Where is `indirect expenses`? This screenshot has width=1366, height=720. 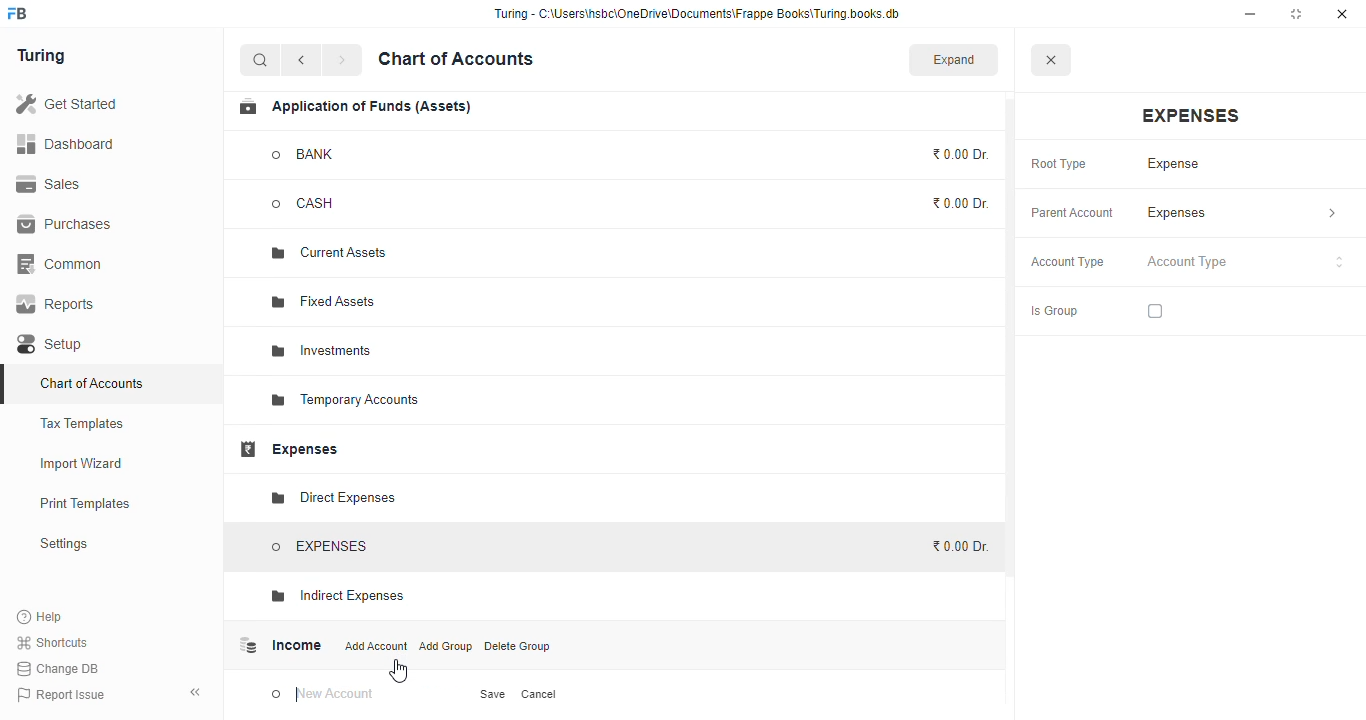
indirect expenses is located at coordinates (334, 596).